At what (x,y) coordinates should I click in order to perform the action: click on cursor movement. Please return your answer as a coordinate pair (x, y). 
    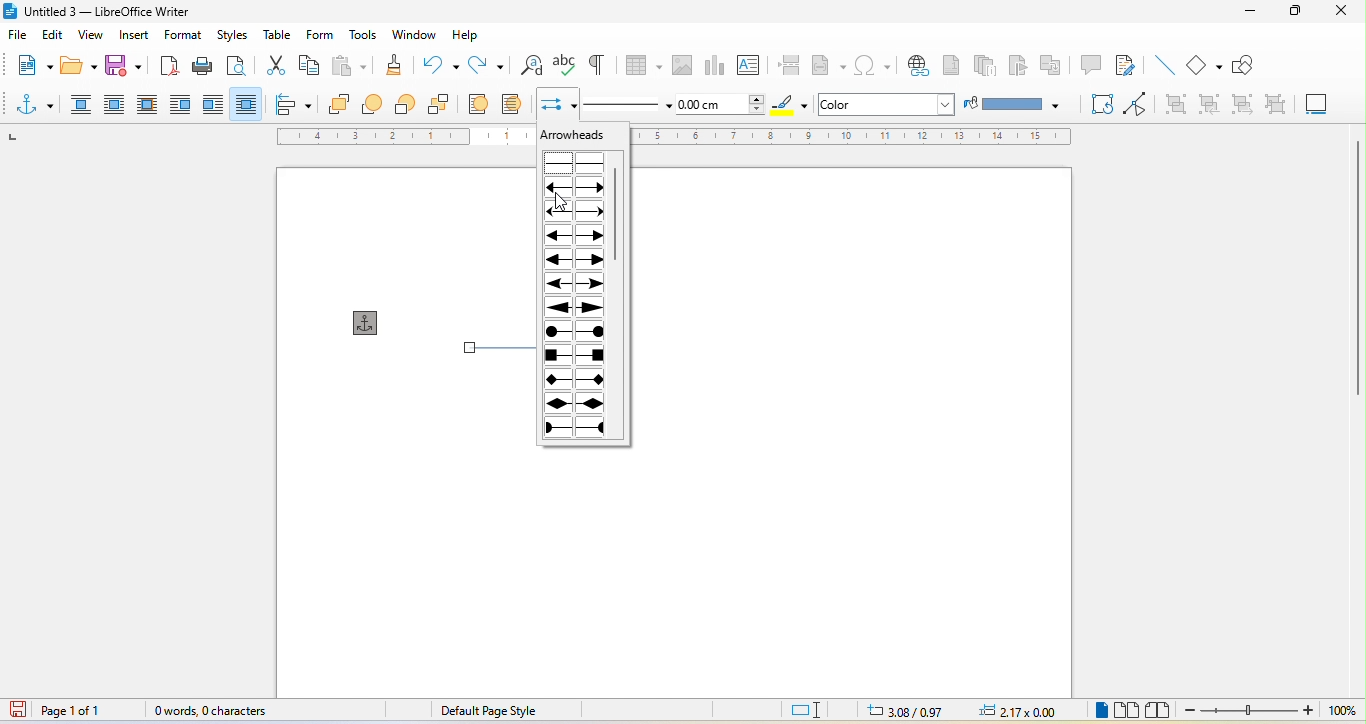
    Looking at the image, I should click on (564, 203).